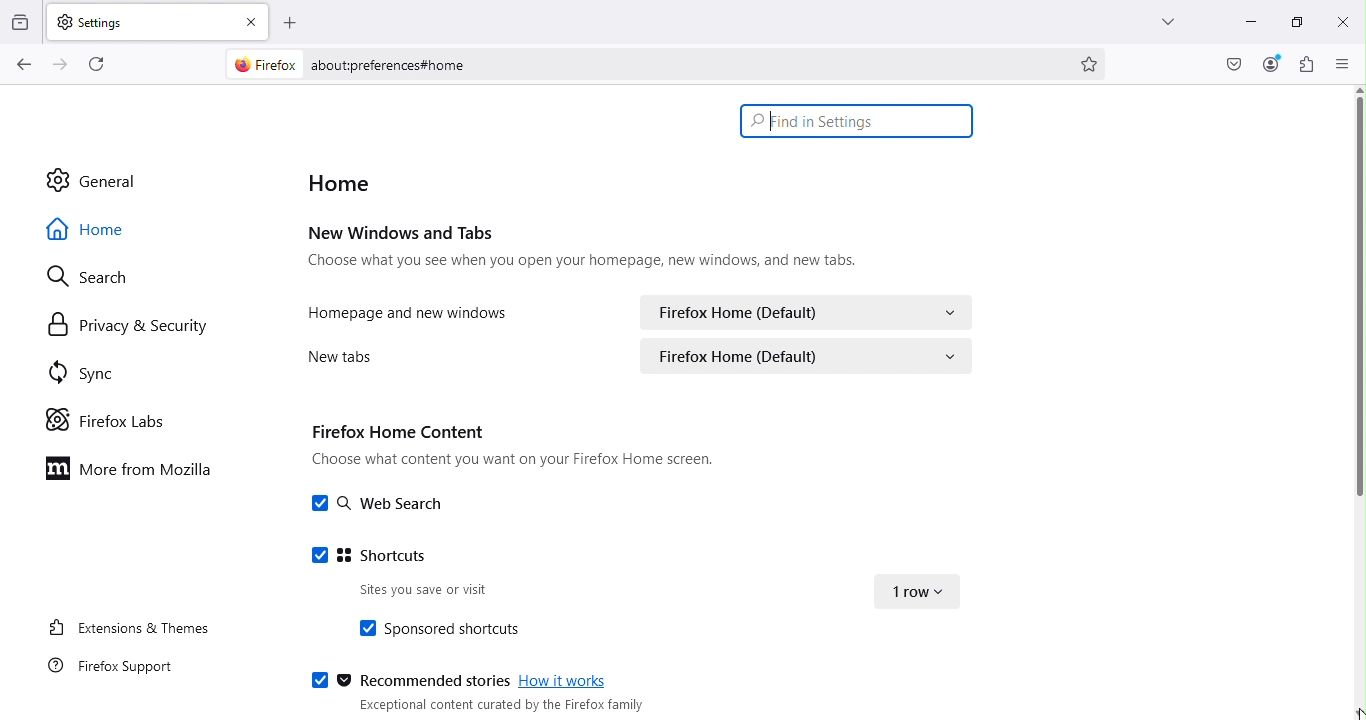  What do you see at coordinates (110, 419) in the screenshot?
I see `Firefox labs` at bounding box center [110, 419].